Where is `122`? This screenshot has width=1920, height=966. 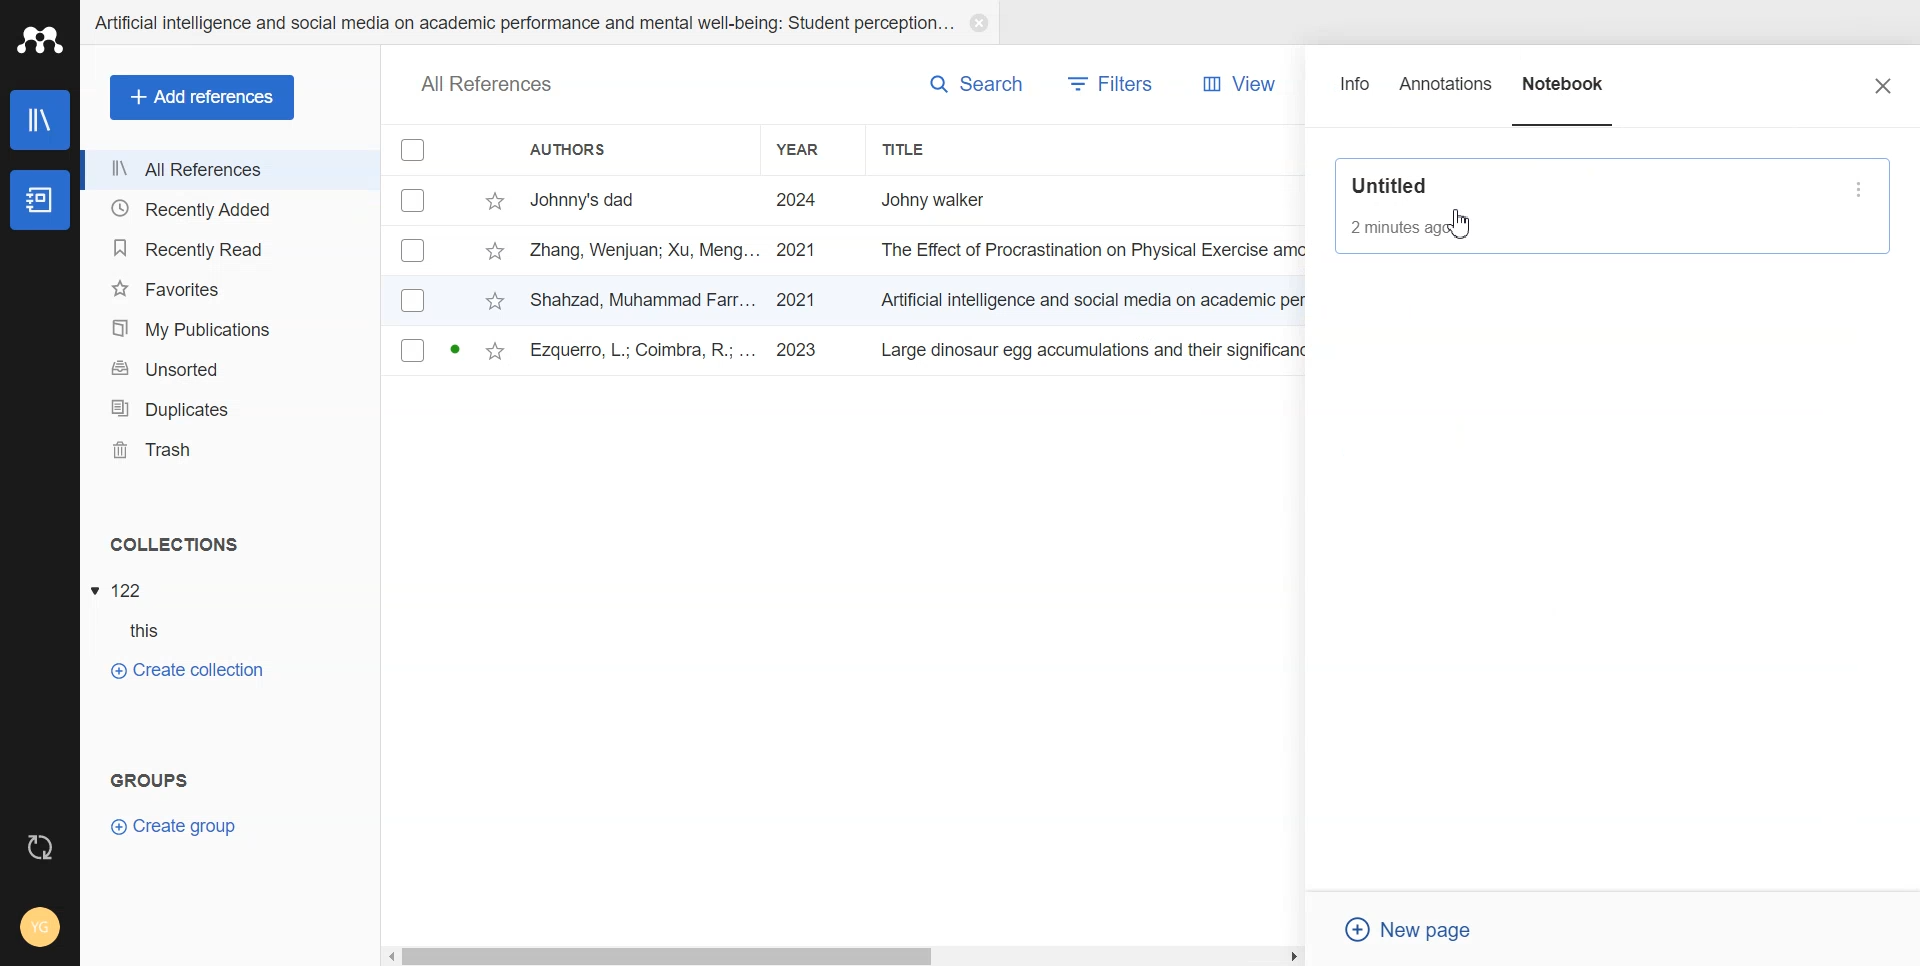
122 is located at coordinates (129, 591).